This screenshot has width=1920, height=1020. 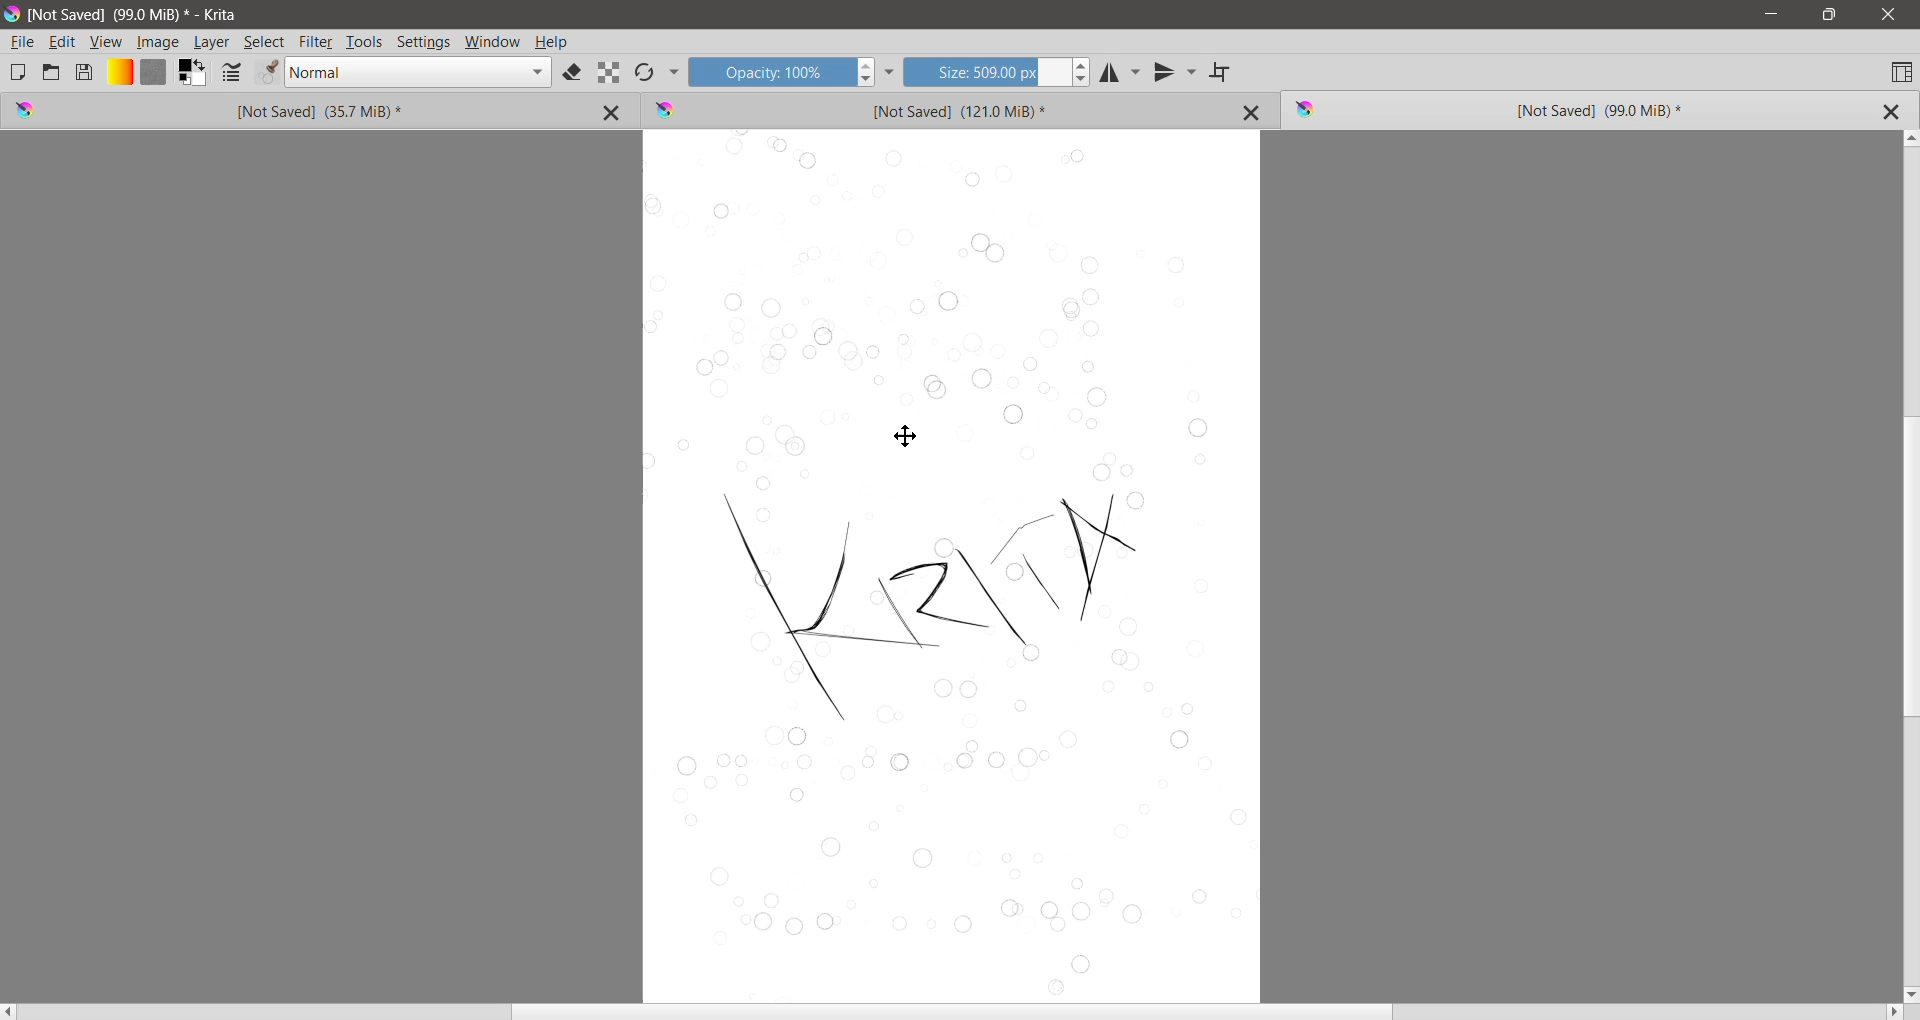 What do you see at coordinates (1252, 112) in the screenshot?
I see `Close Tab` at bounding box center [1252, 112].